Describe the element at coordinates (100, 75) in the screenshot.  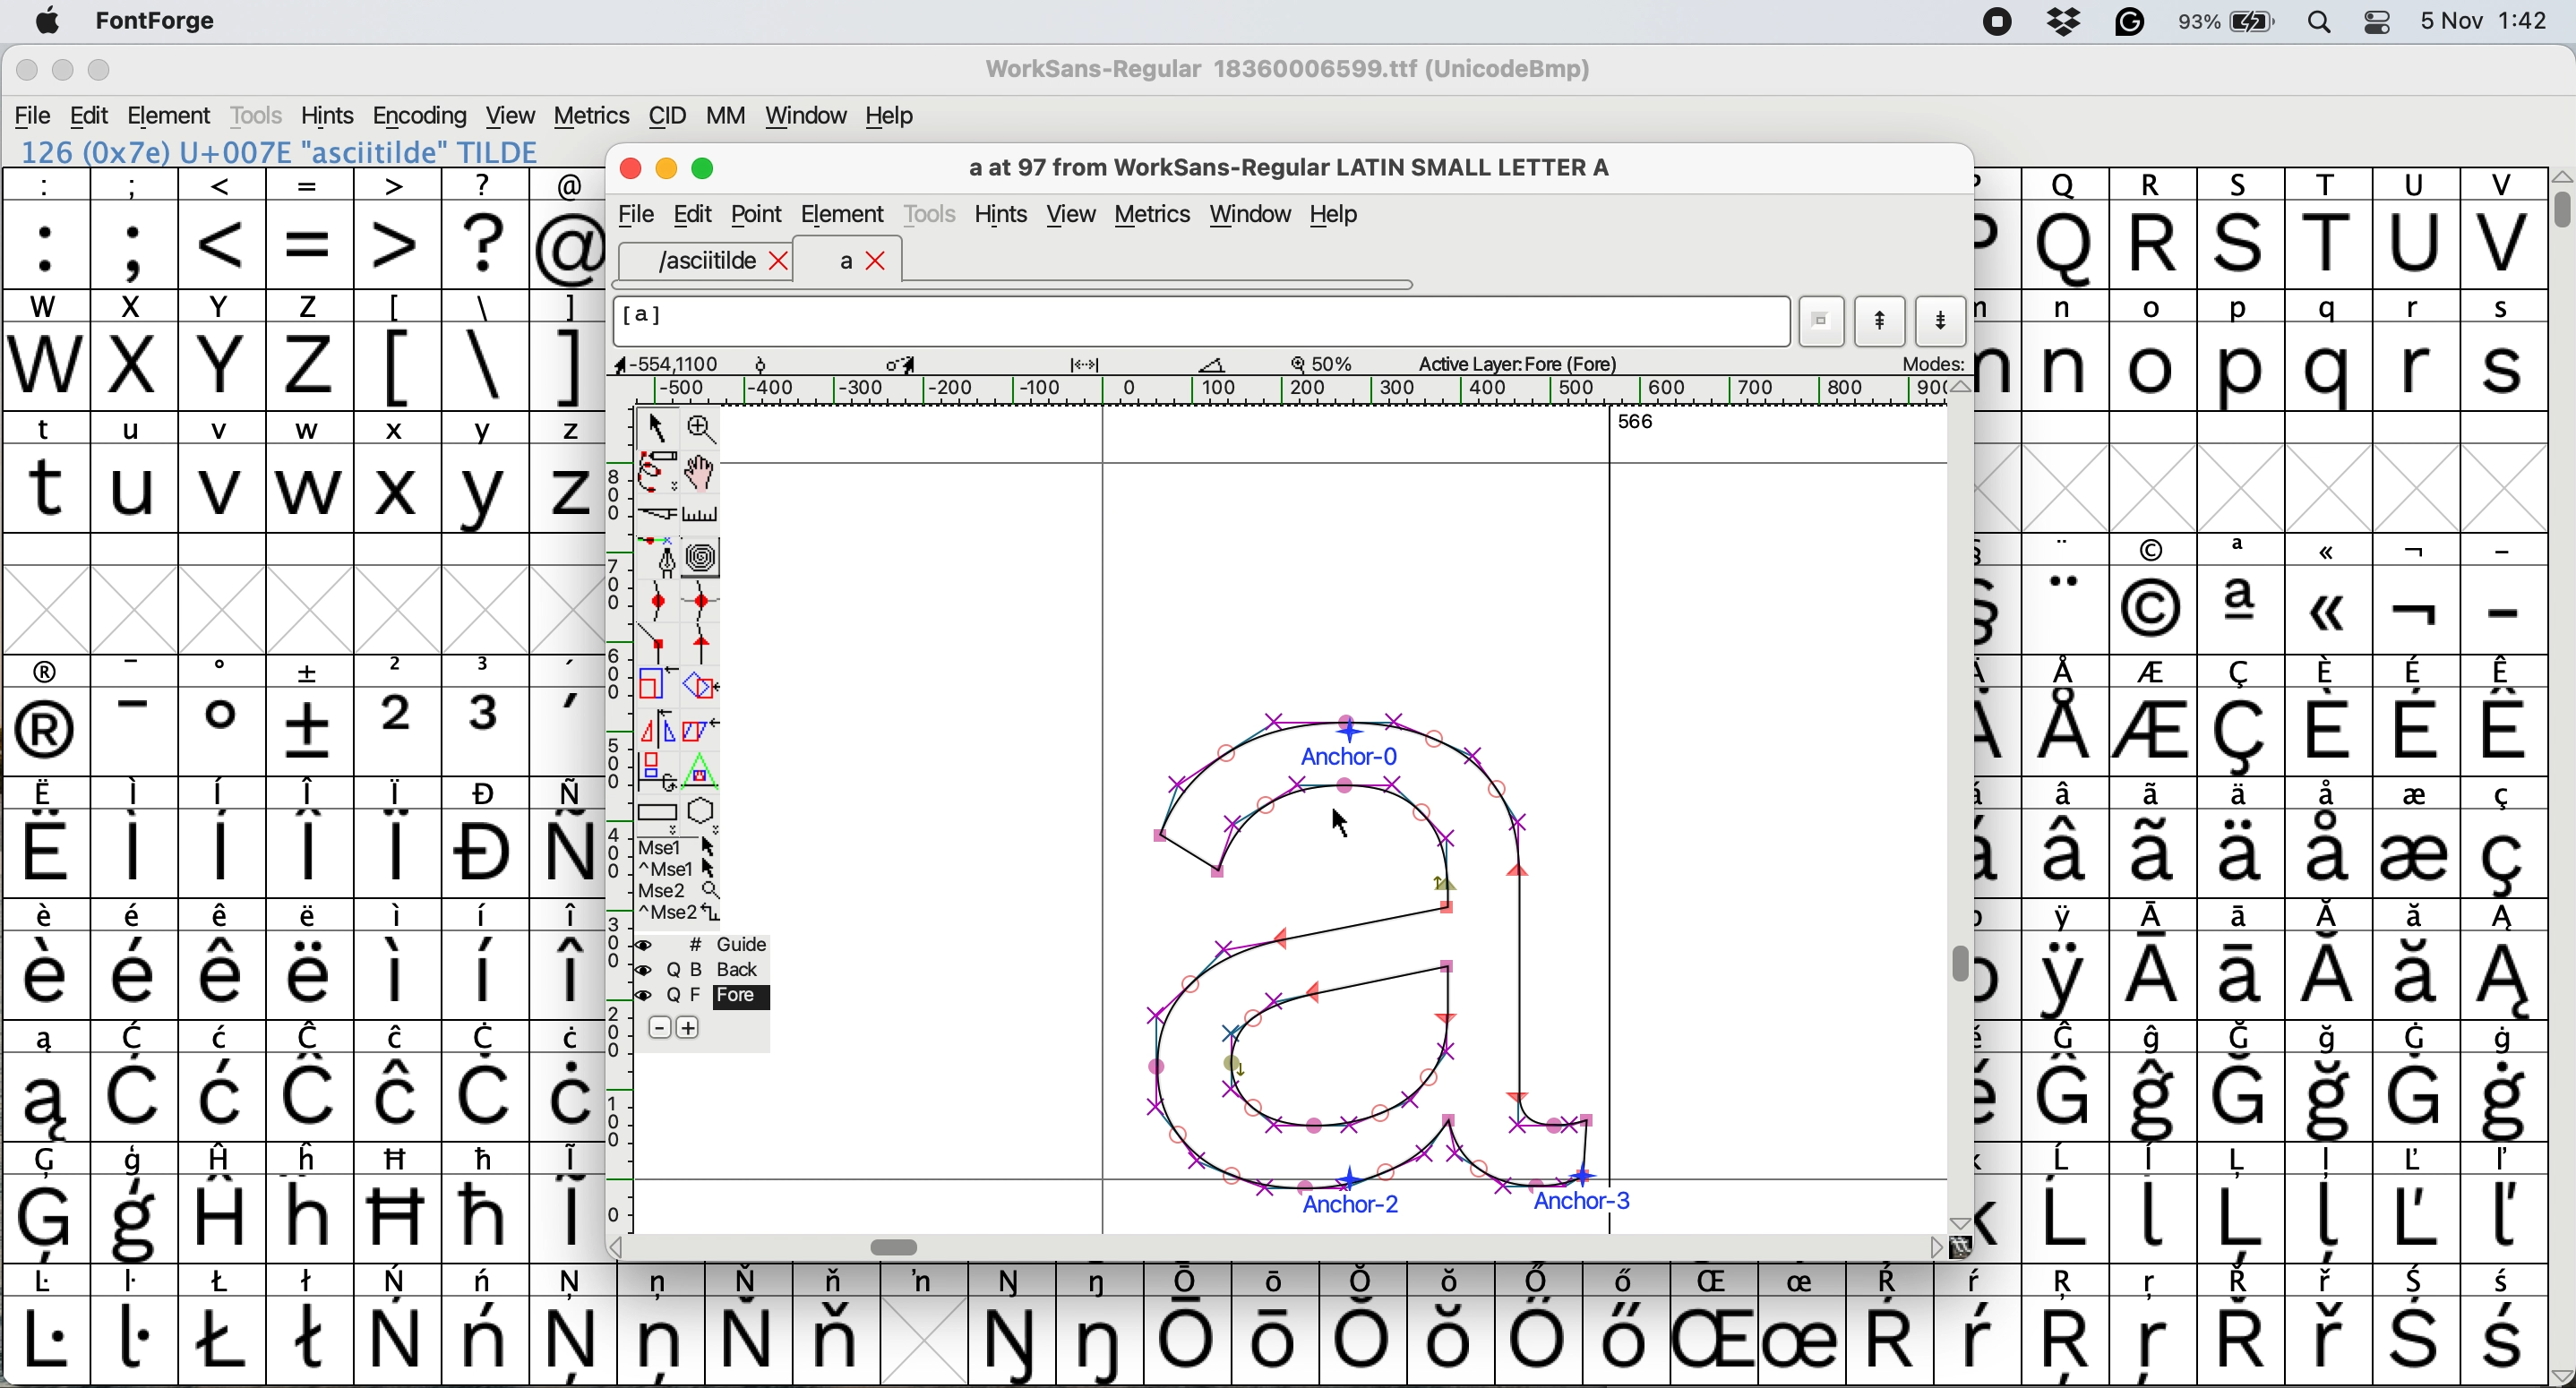
I see `maximise` at that location.